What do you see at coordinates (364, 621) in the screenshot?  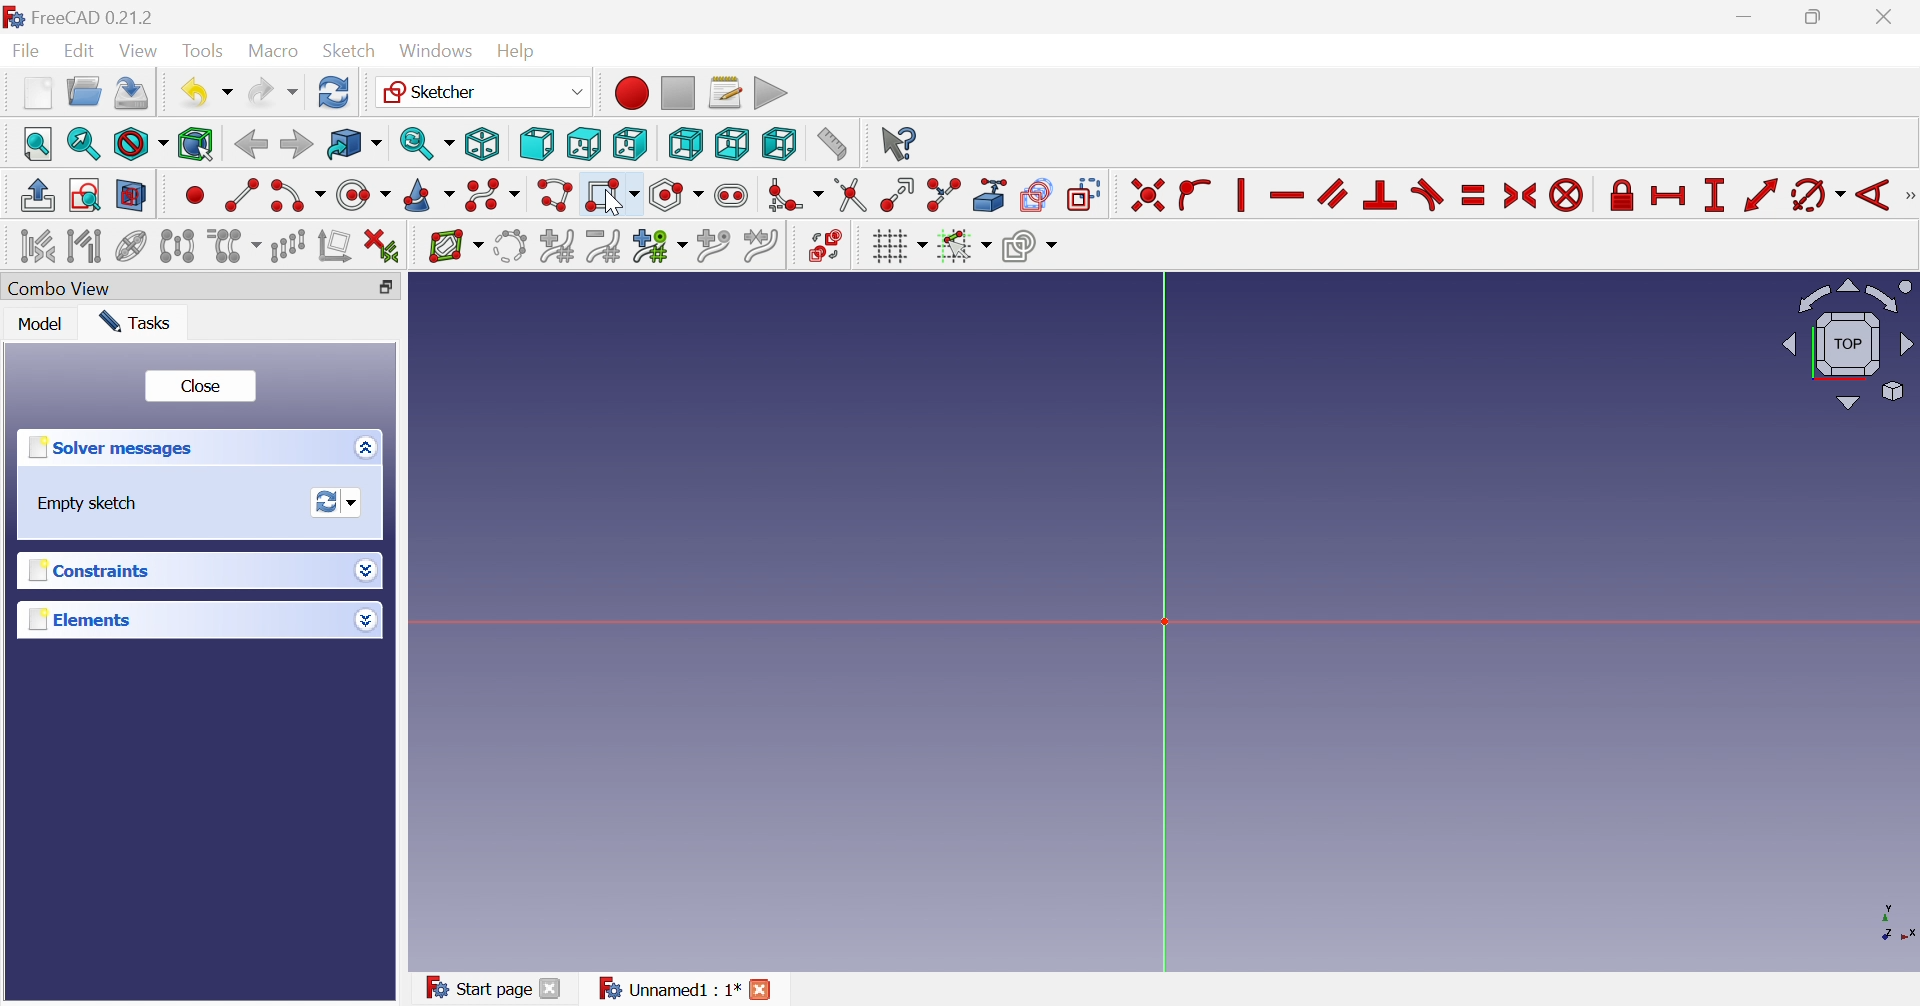 I see `Drop down` at bounding box center [364, 621].